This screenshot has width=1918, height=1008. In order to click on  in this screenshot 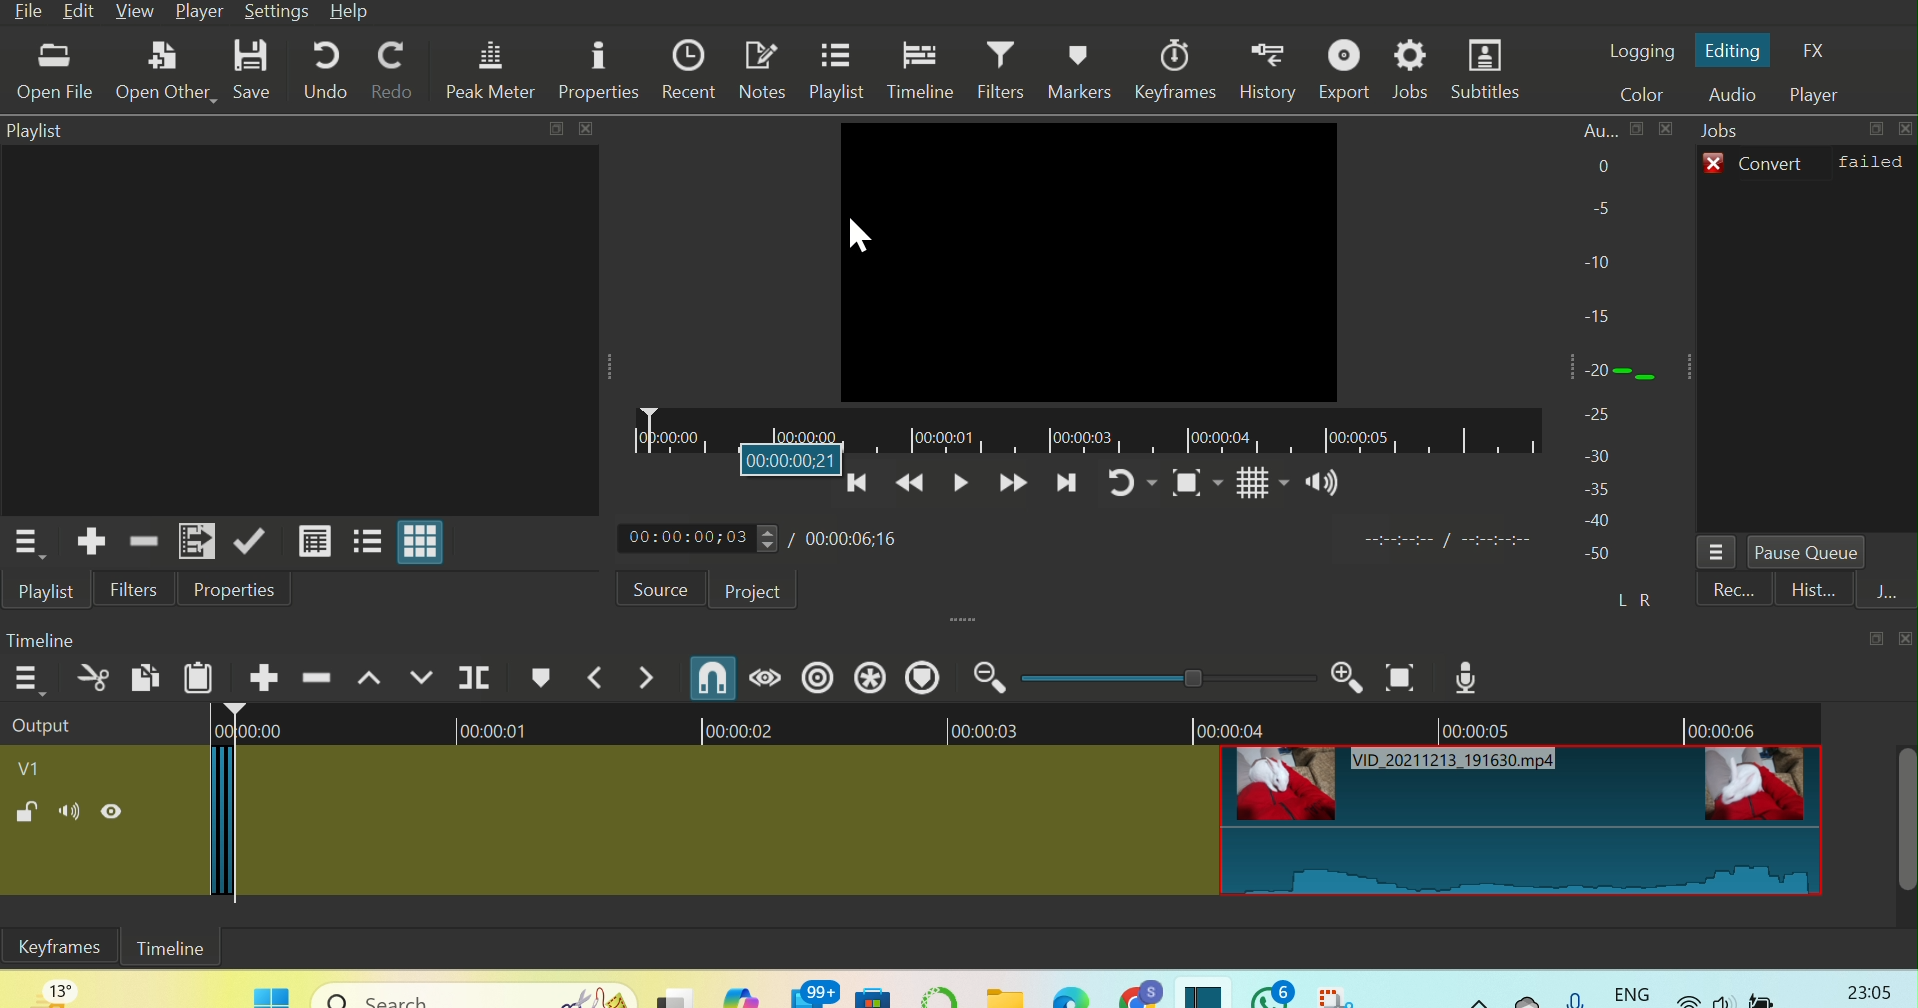, I will do `click(1192, 678)`.